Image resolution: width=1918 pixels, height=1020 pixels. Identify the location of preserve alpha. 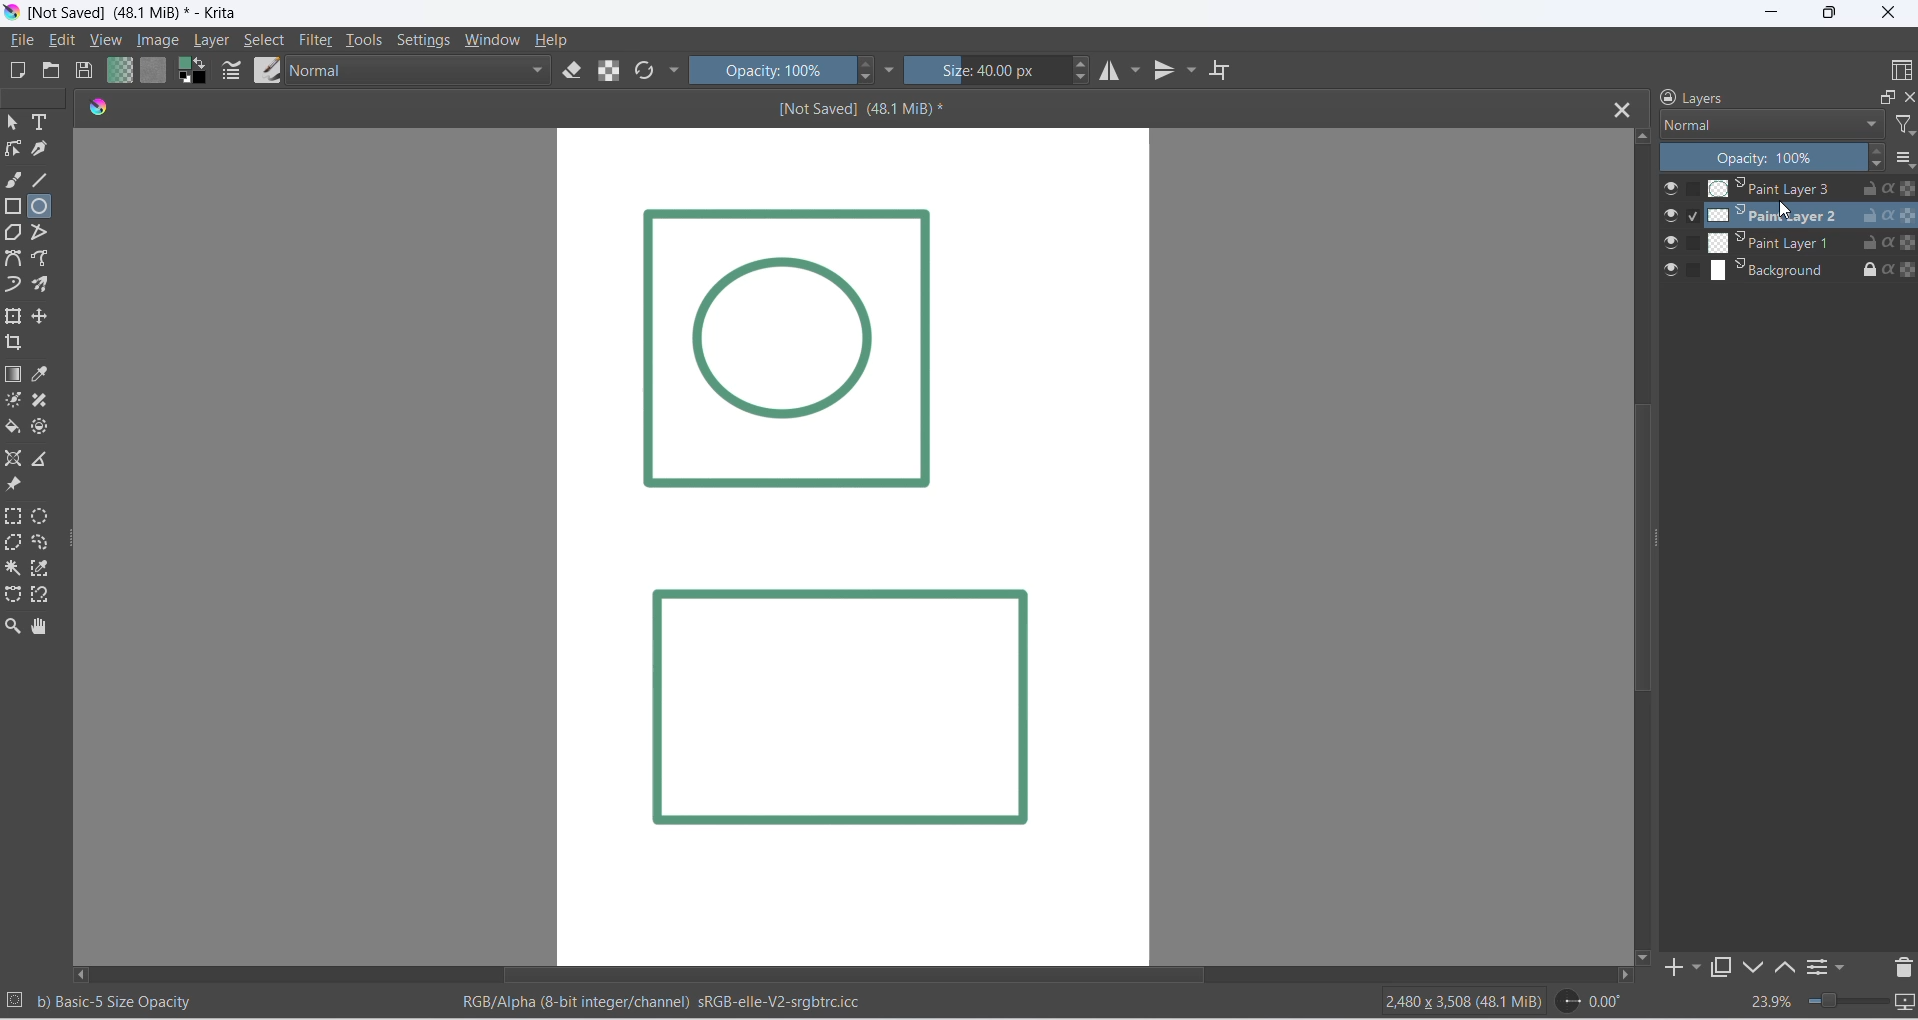
(1899, 188).